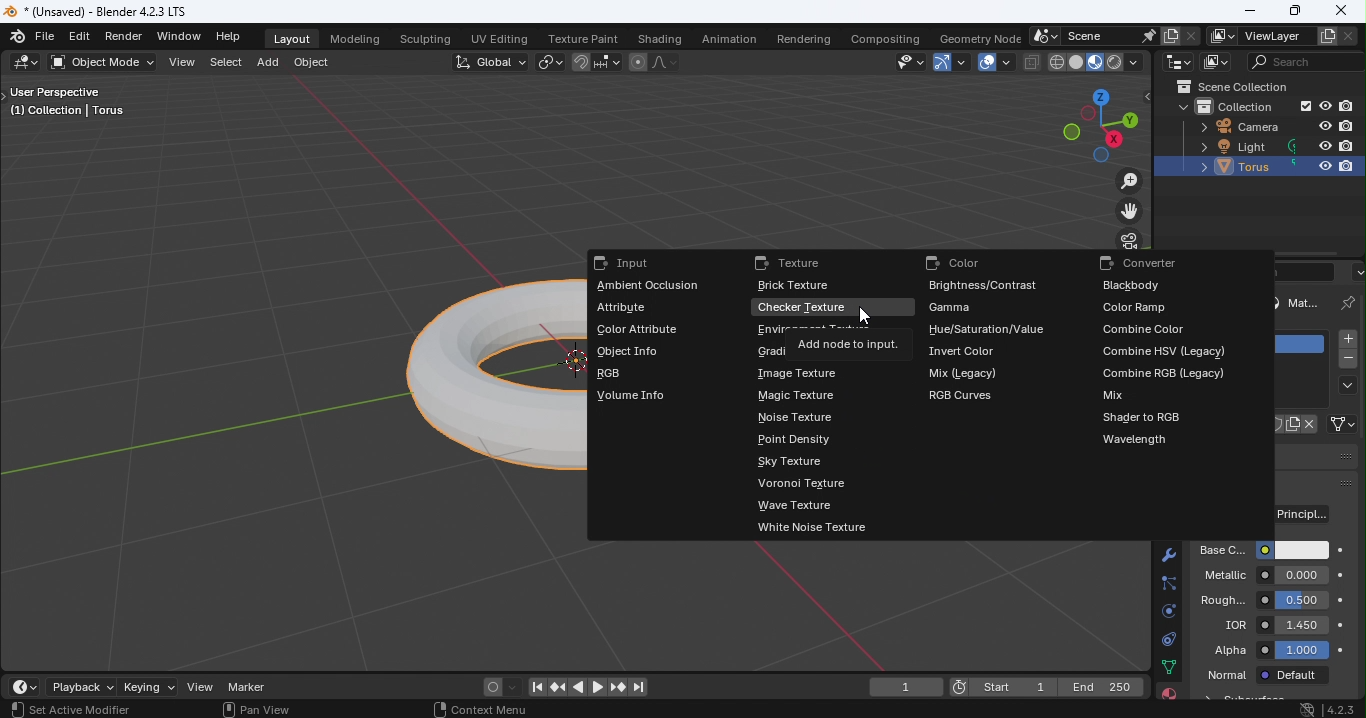 The width and height of the screenshot is (1366, 718). What do you see at coordinates (28, 63) in the screenshot?
I see `Editor type` at bounding box center [28, 63].